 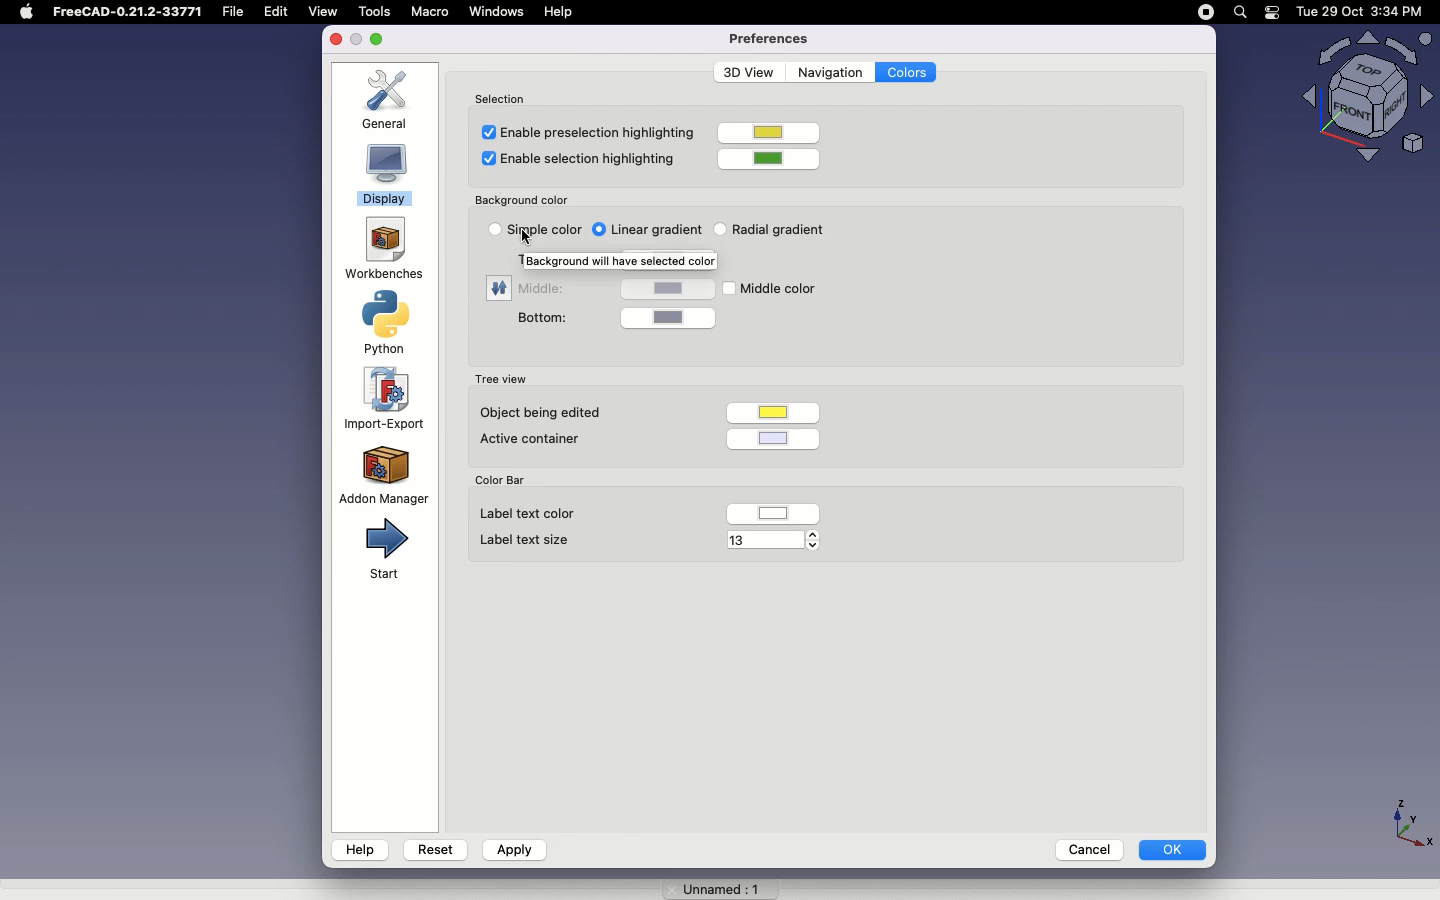 I want to click on 13, so click(x=763, y=544).